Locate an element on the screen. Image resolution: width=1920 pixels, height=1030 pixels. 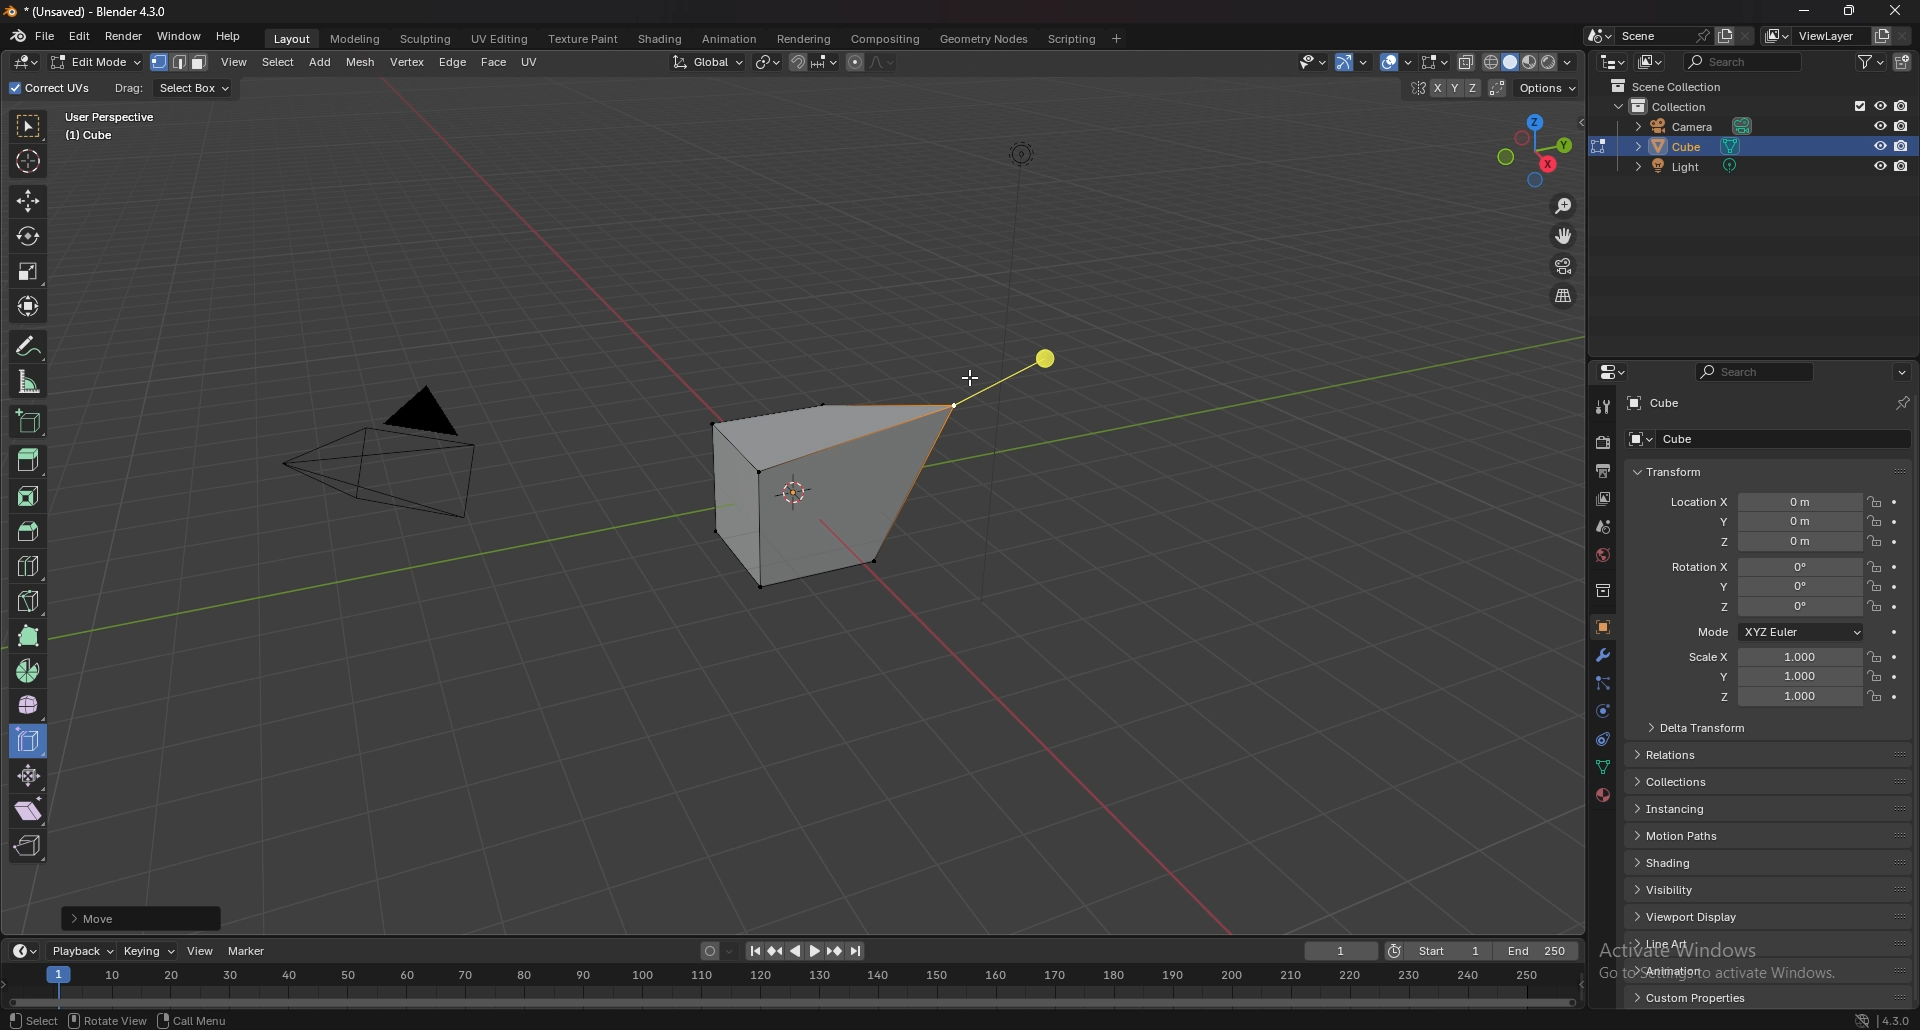
view is located at coordinates (200, 949).